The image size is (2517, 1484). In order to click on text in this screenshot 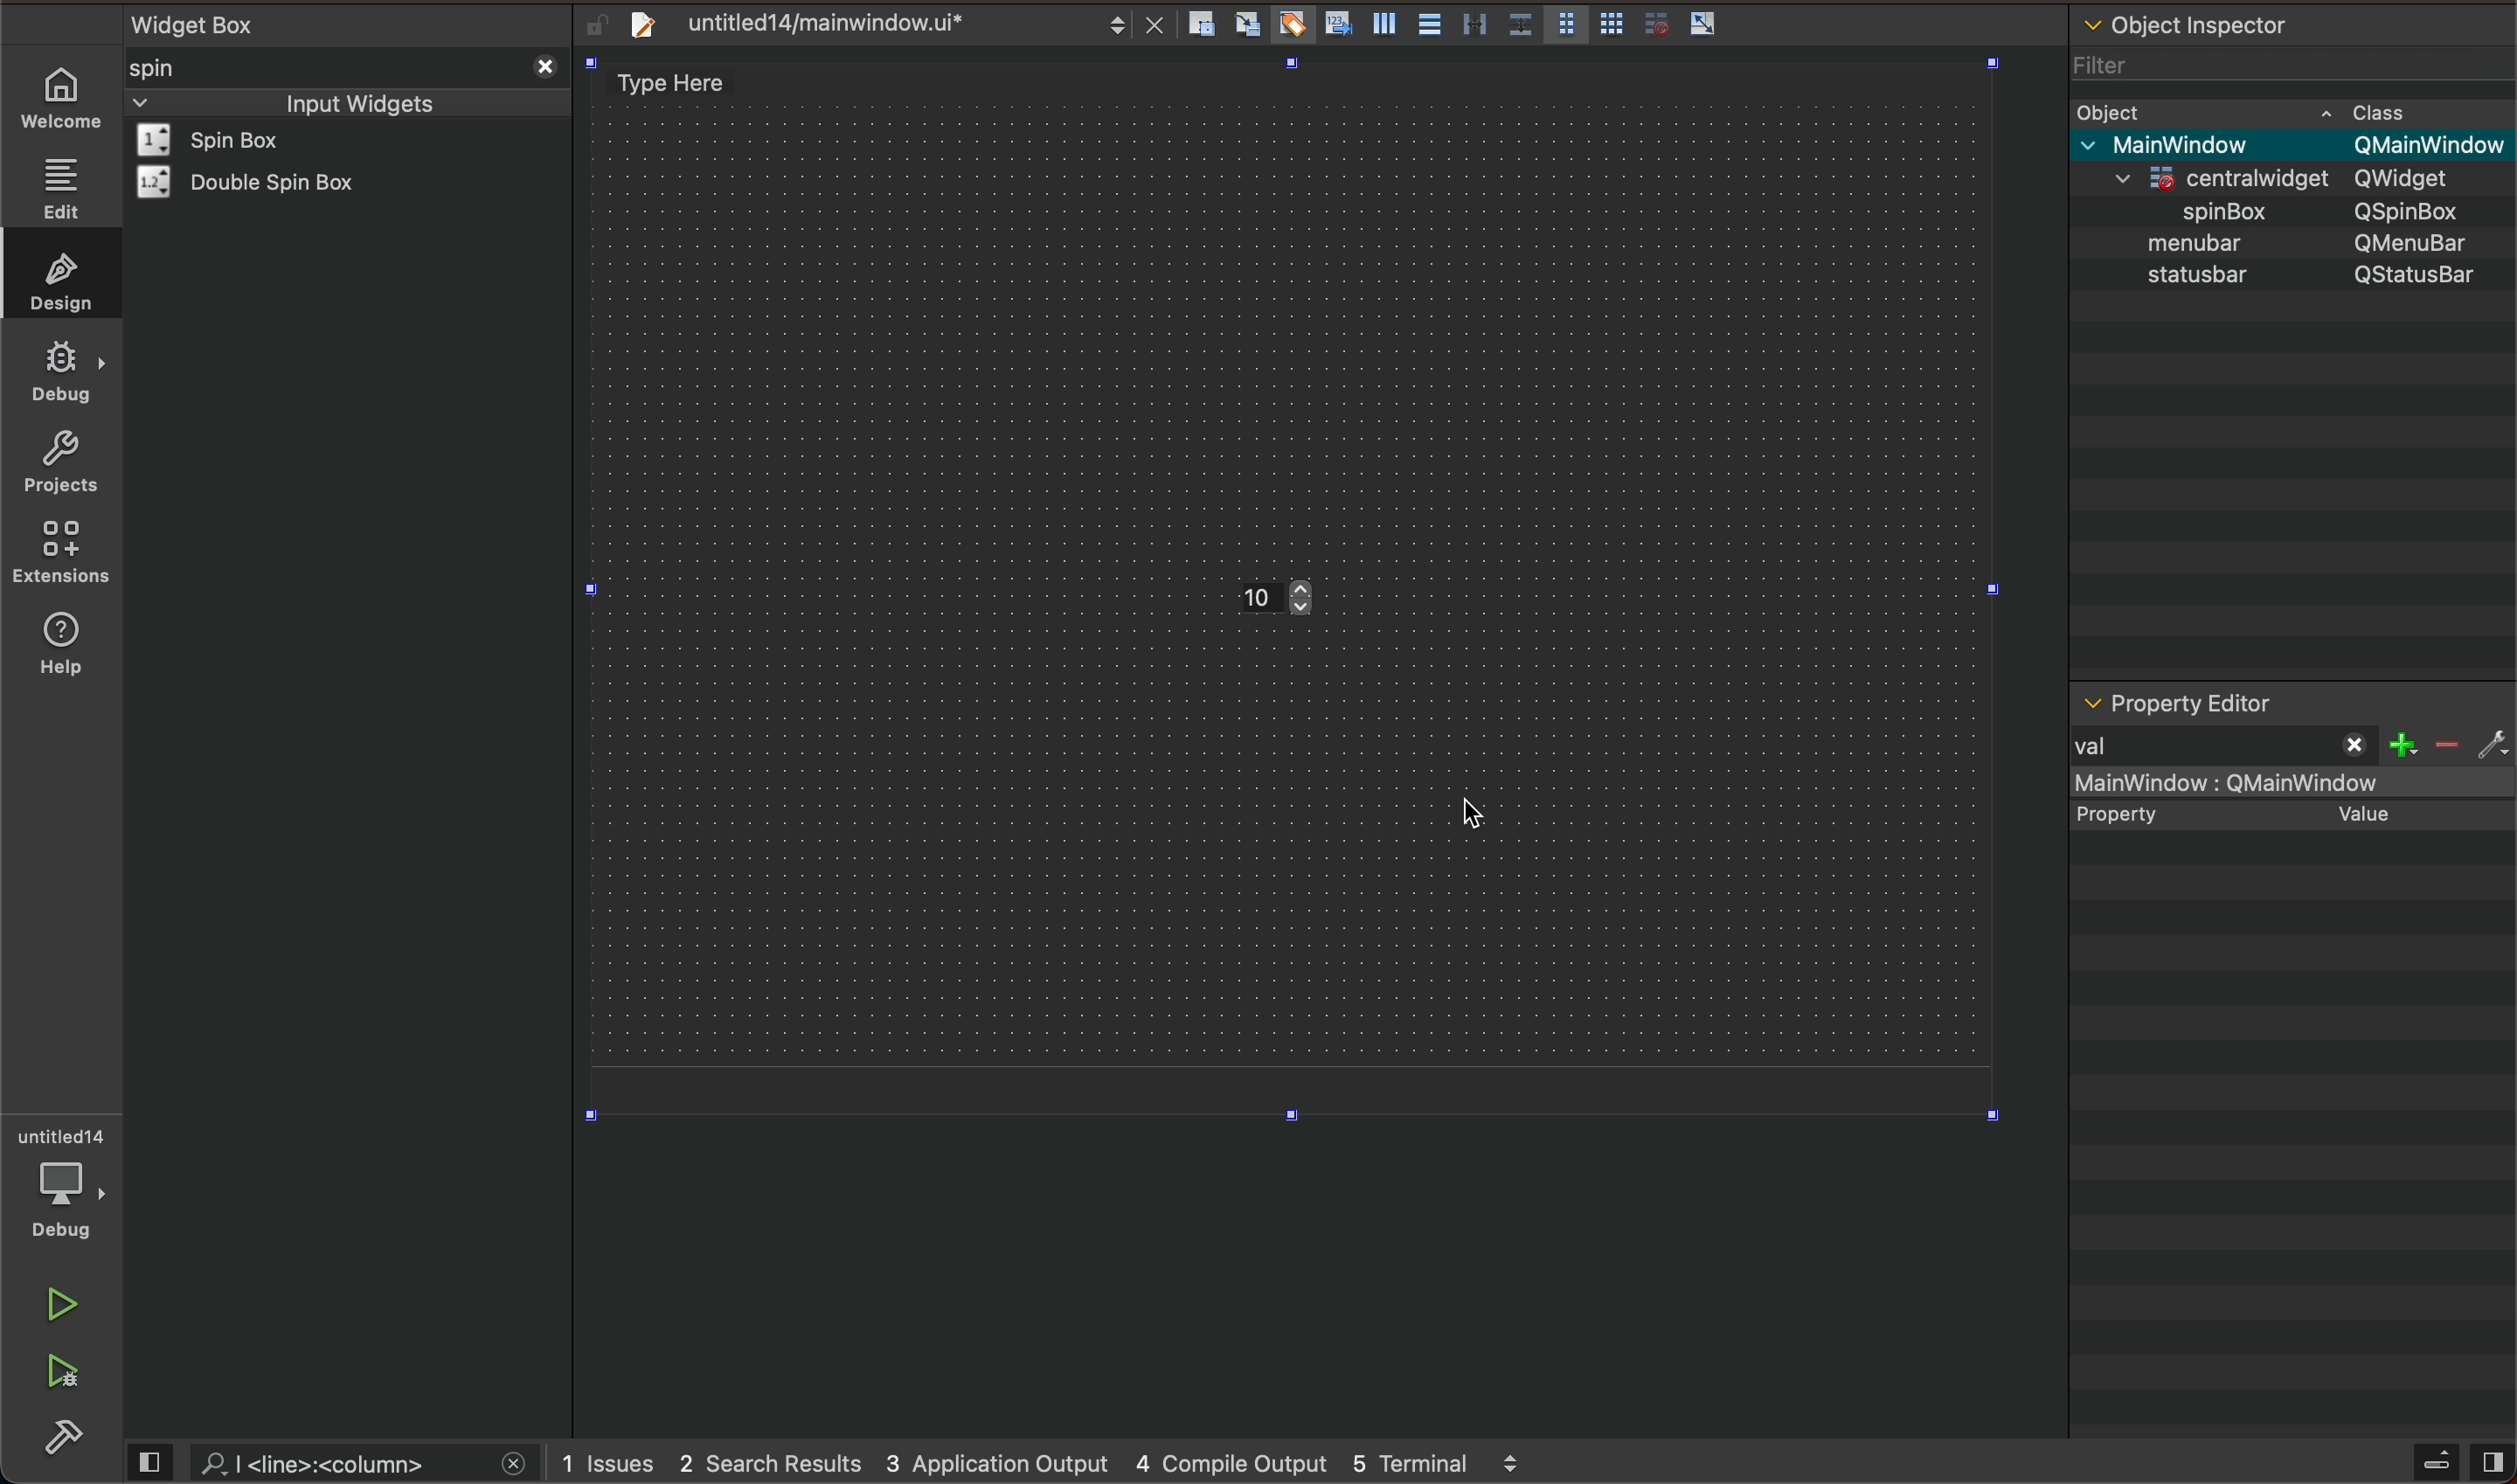, I will do `click(2356, 812)`.